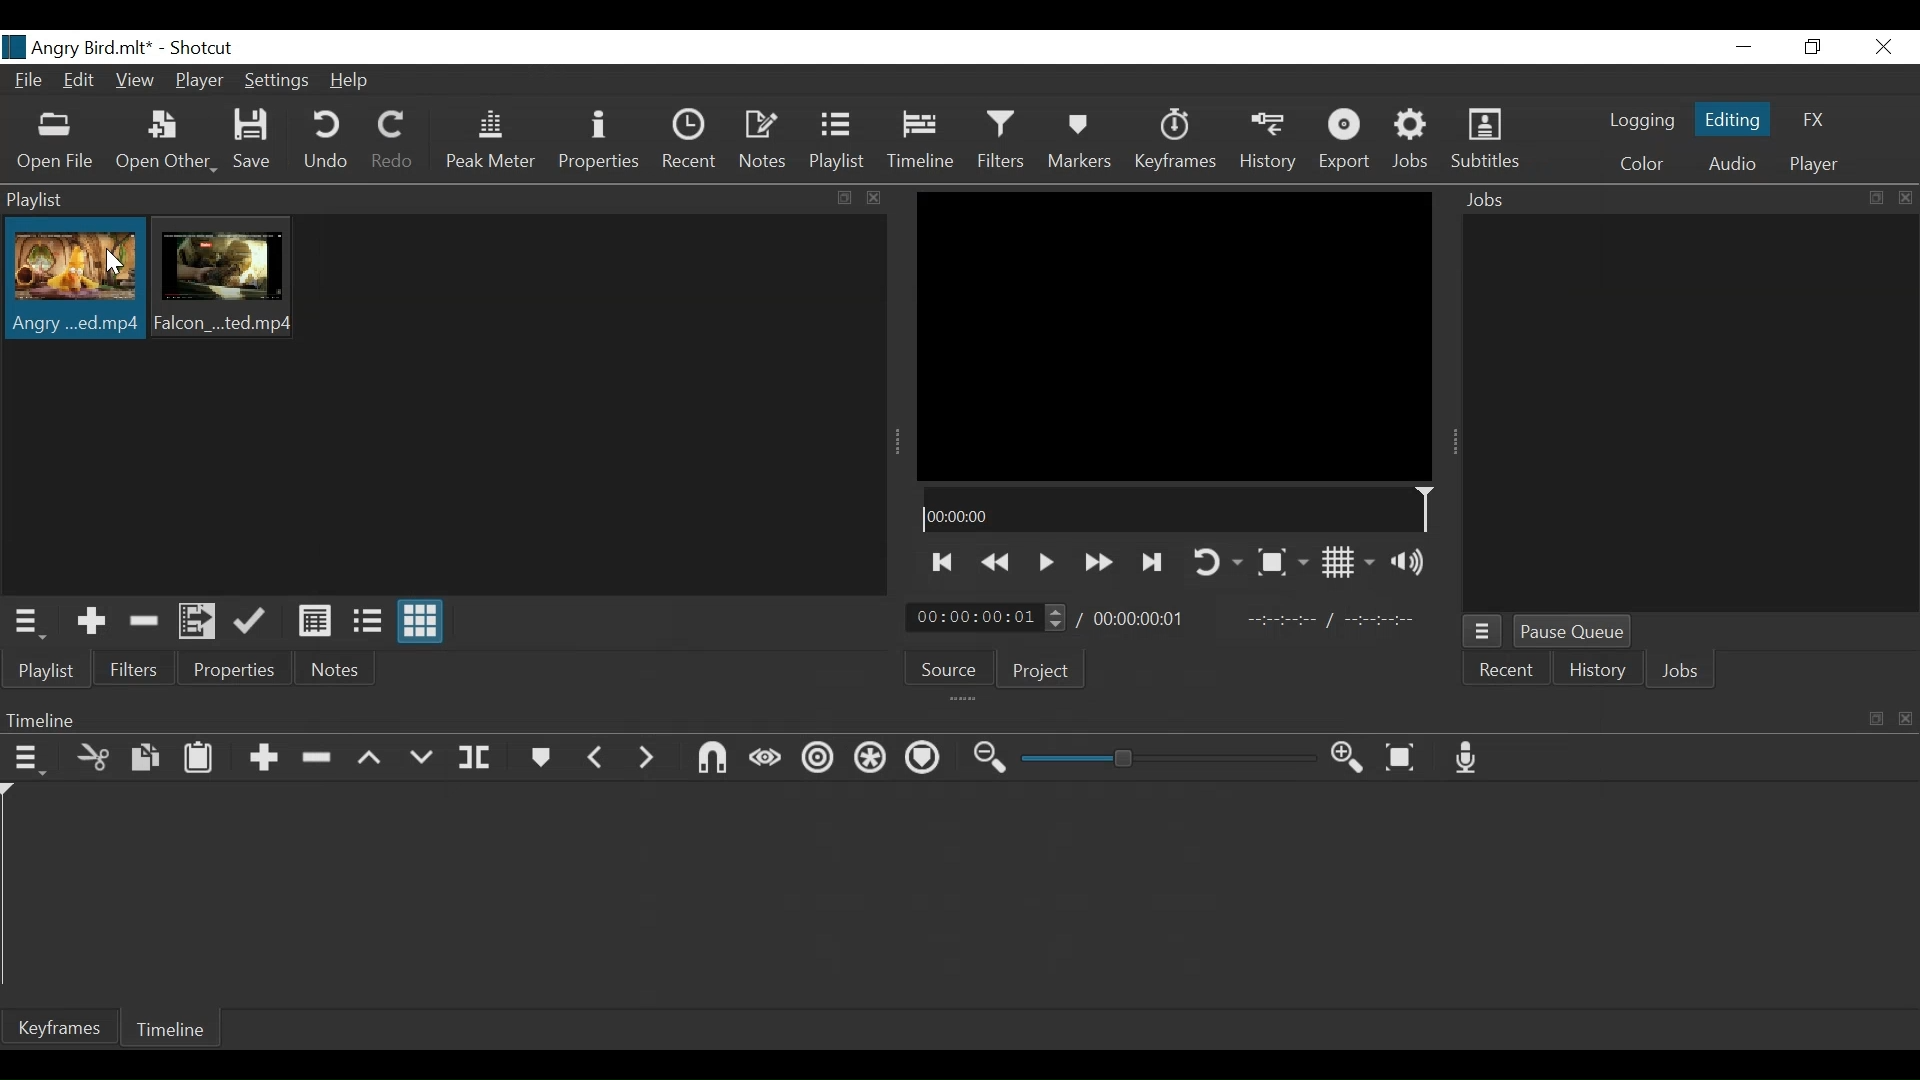 The height and width of the screenshot is (1080, 1920). What do you see at coordinates (596, 759) in the screenshot?
I see `Previous marker` at bounding box center [596, 759].